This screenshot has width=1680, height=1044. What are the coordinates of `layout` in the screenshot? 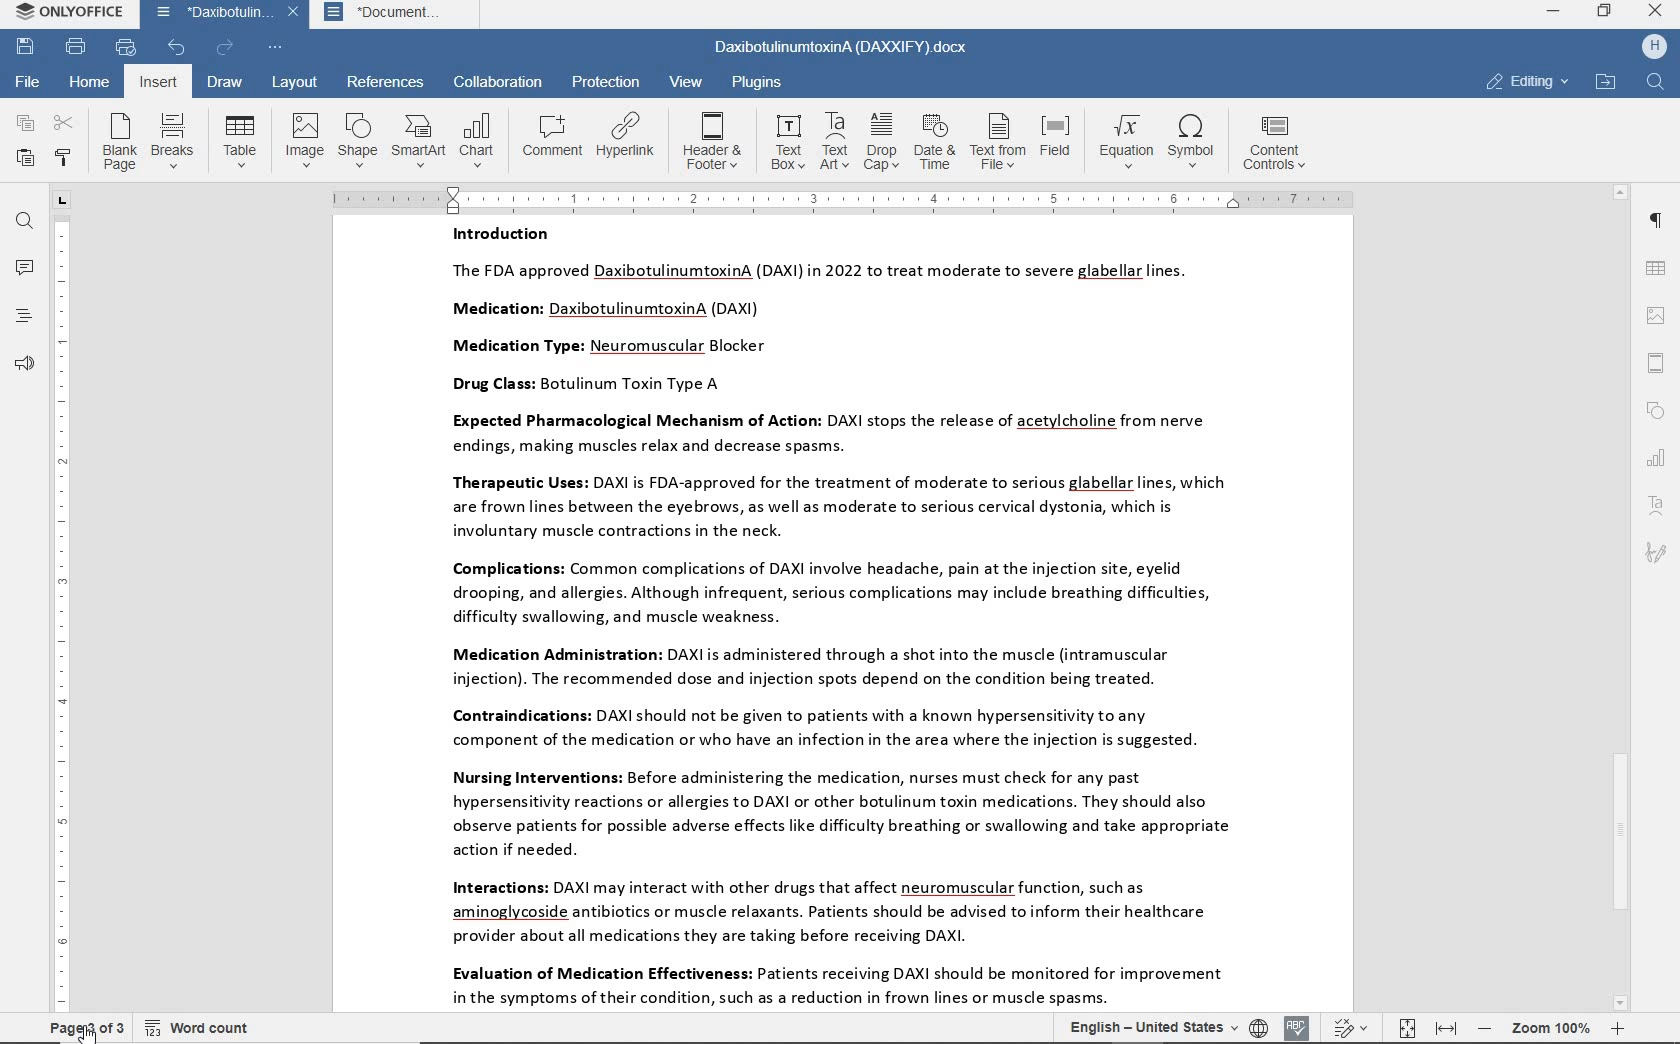 It's located at (293, 84).